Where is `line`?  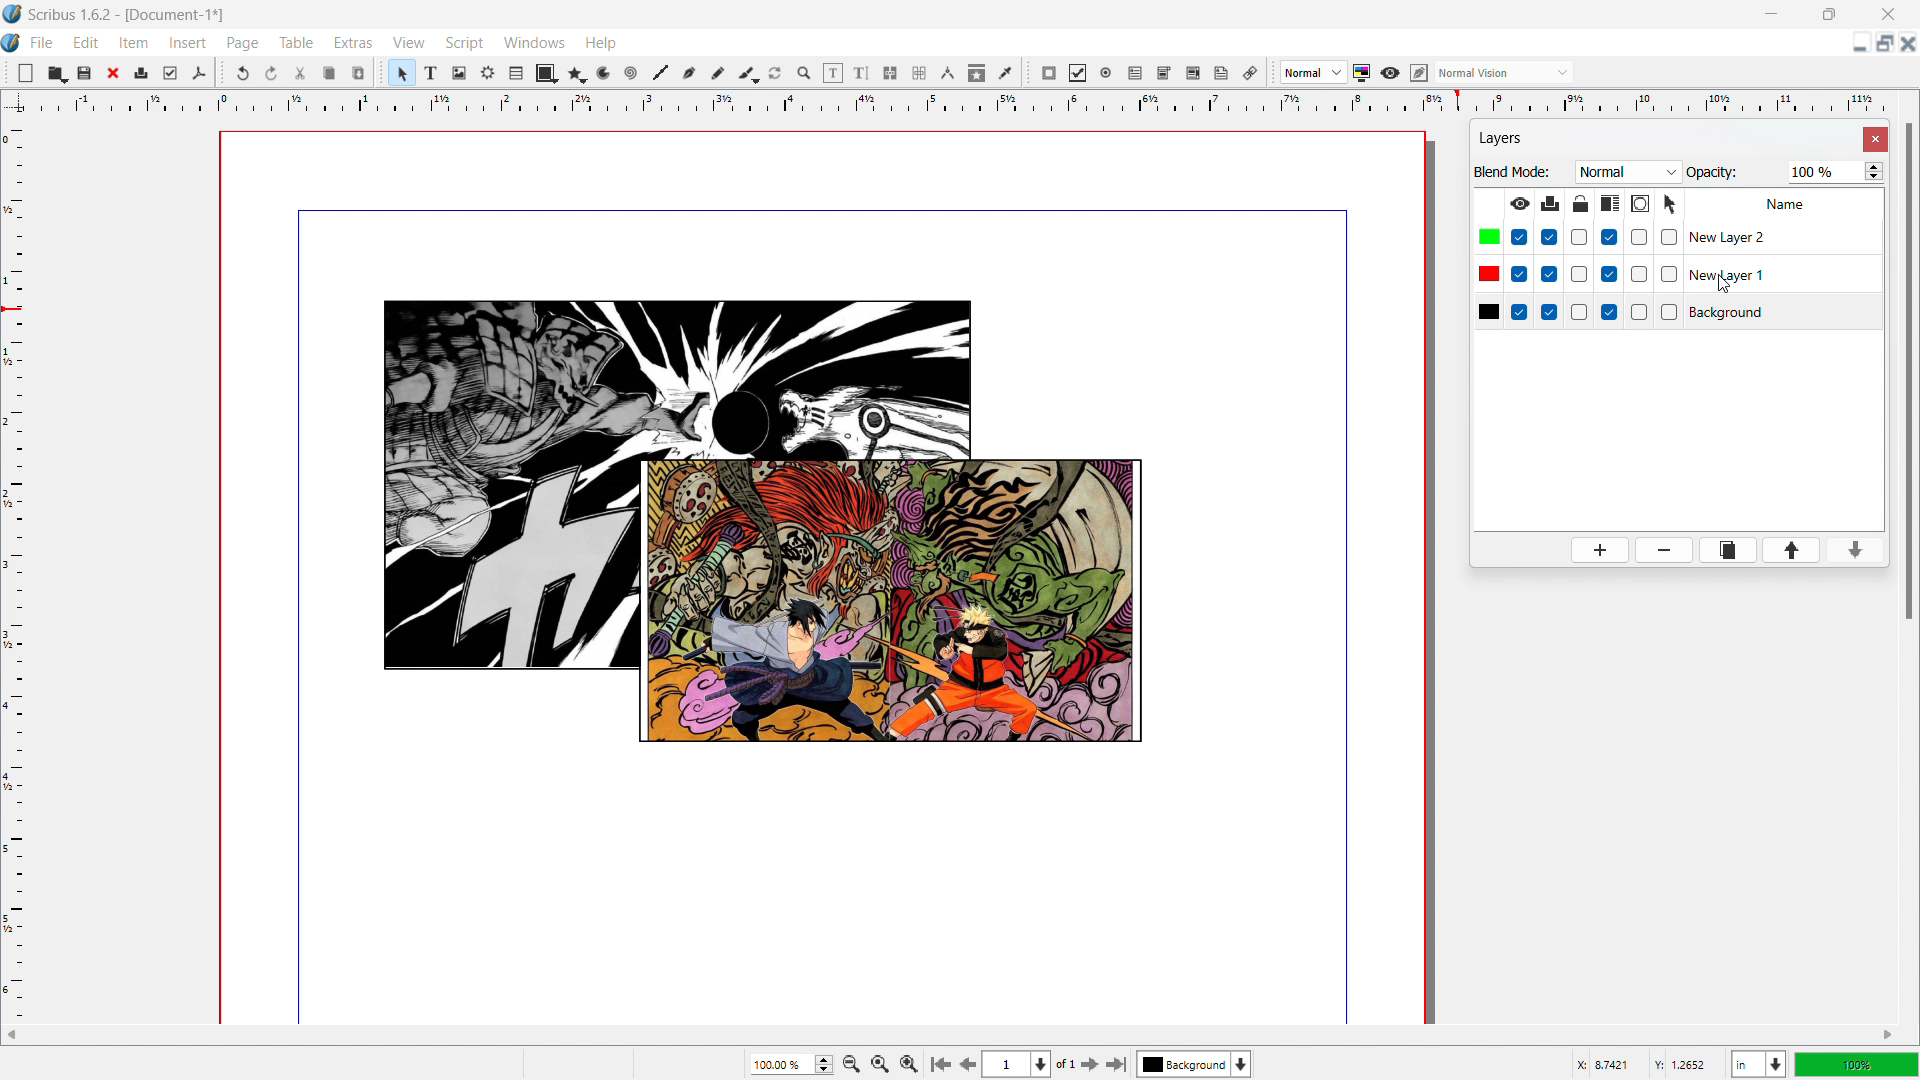
line is located at coordinates (633, 73).